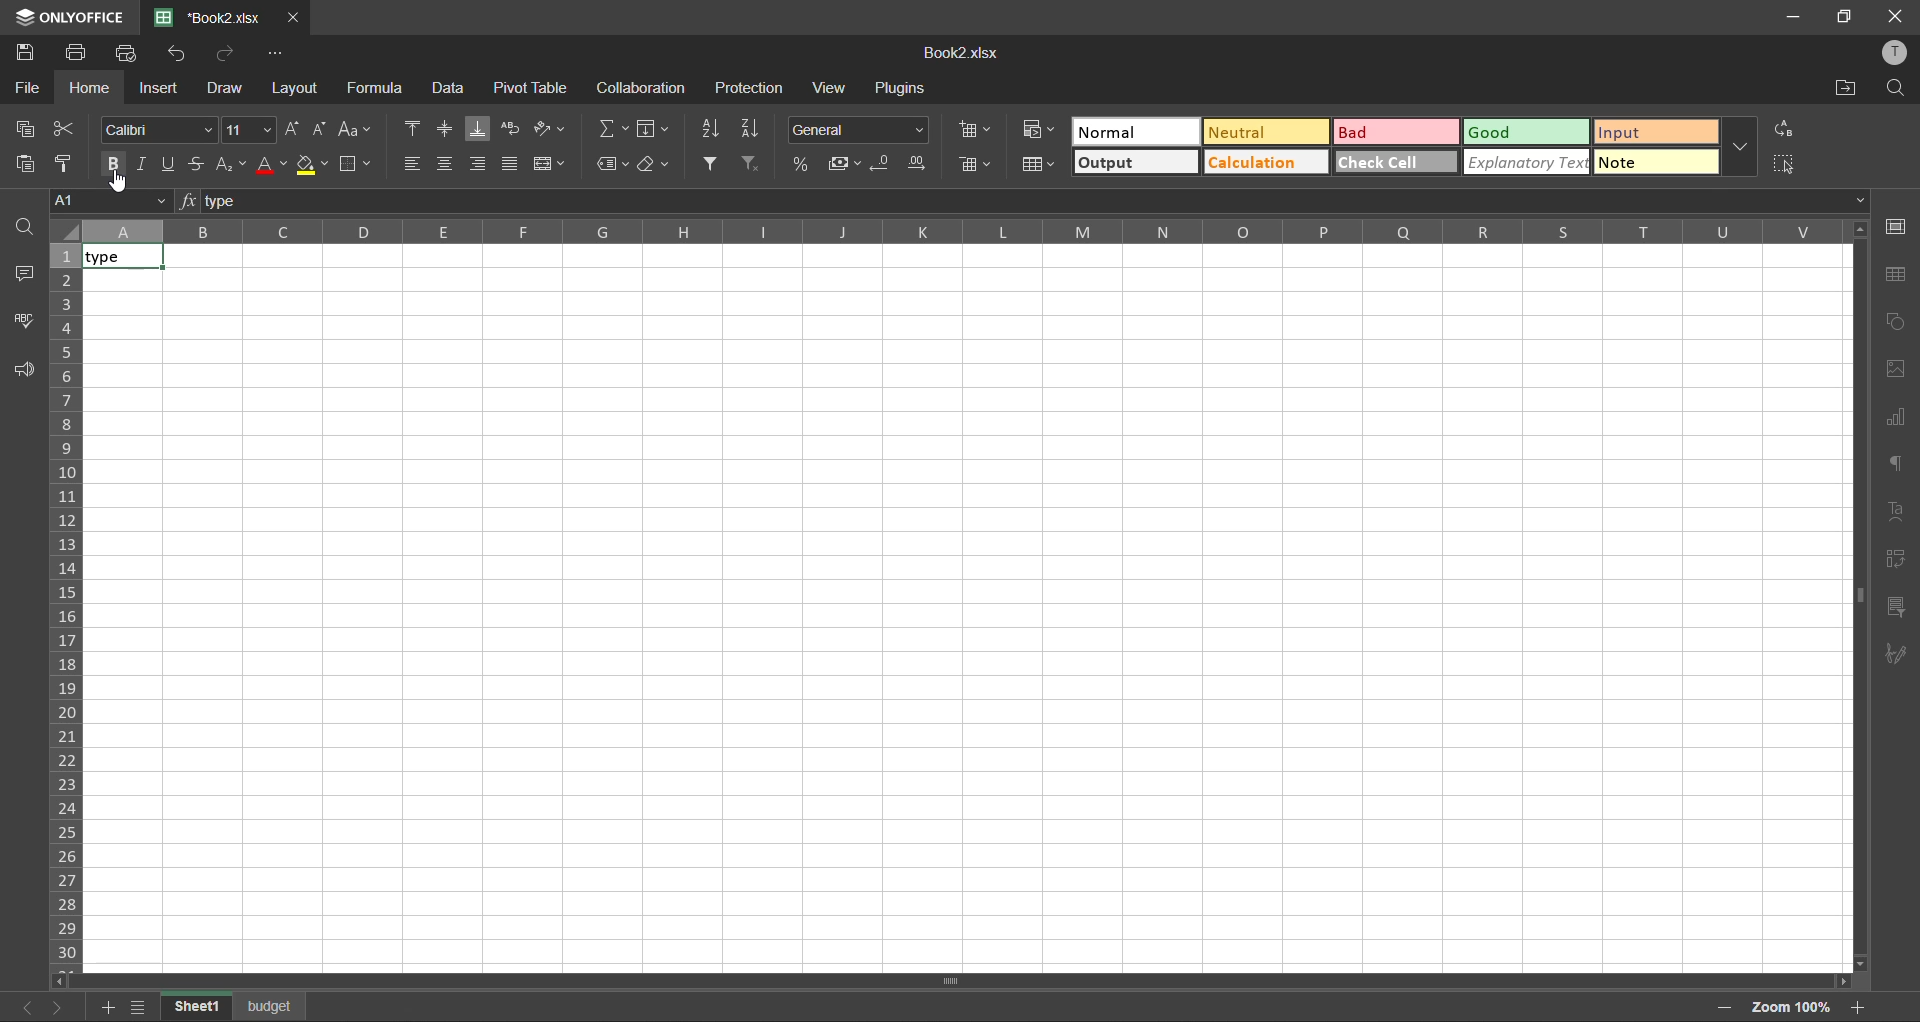 Image resolution: width=1920 pixels, height=1022 pixels. What do you see at coordinates (1896, 611) in the screenshot?
I see `slicer` at bounding box center [1896, 611].